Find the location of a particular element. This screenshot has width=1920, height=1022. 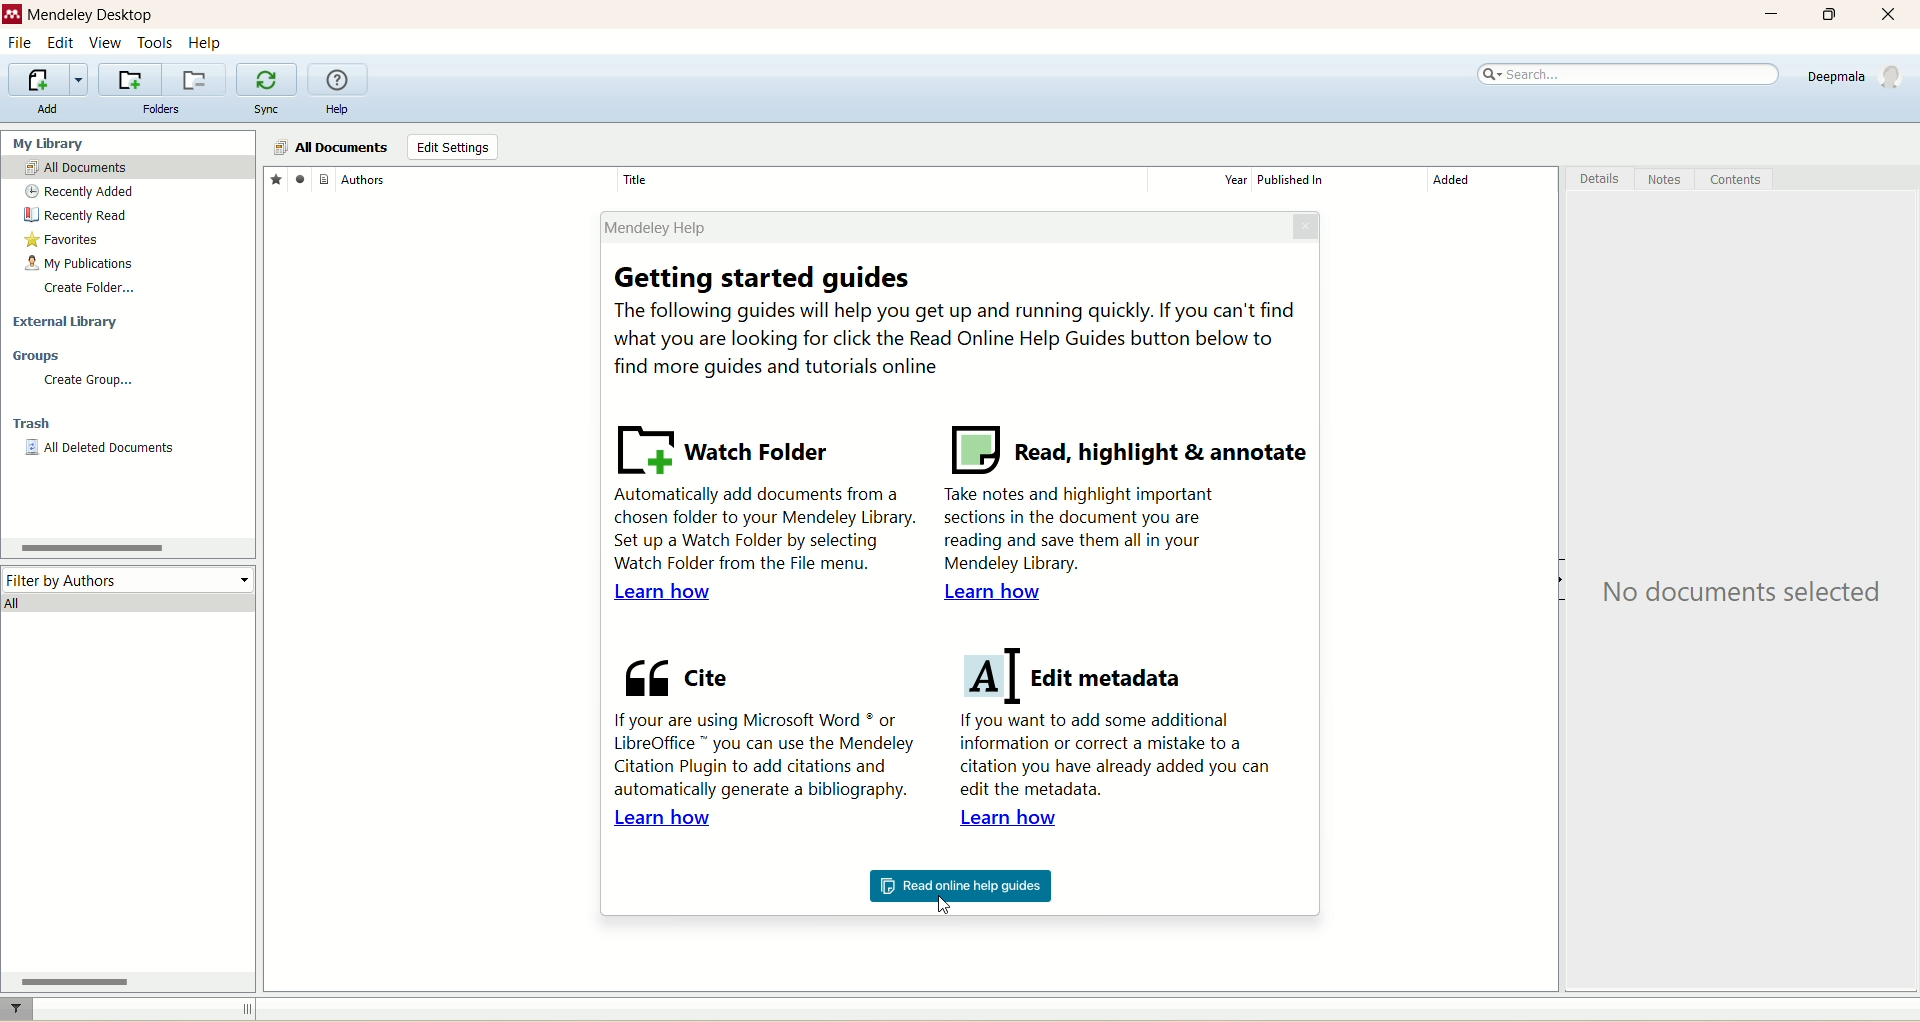

read/unread is located at coordinates (298, 176).